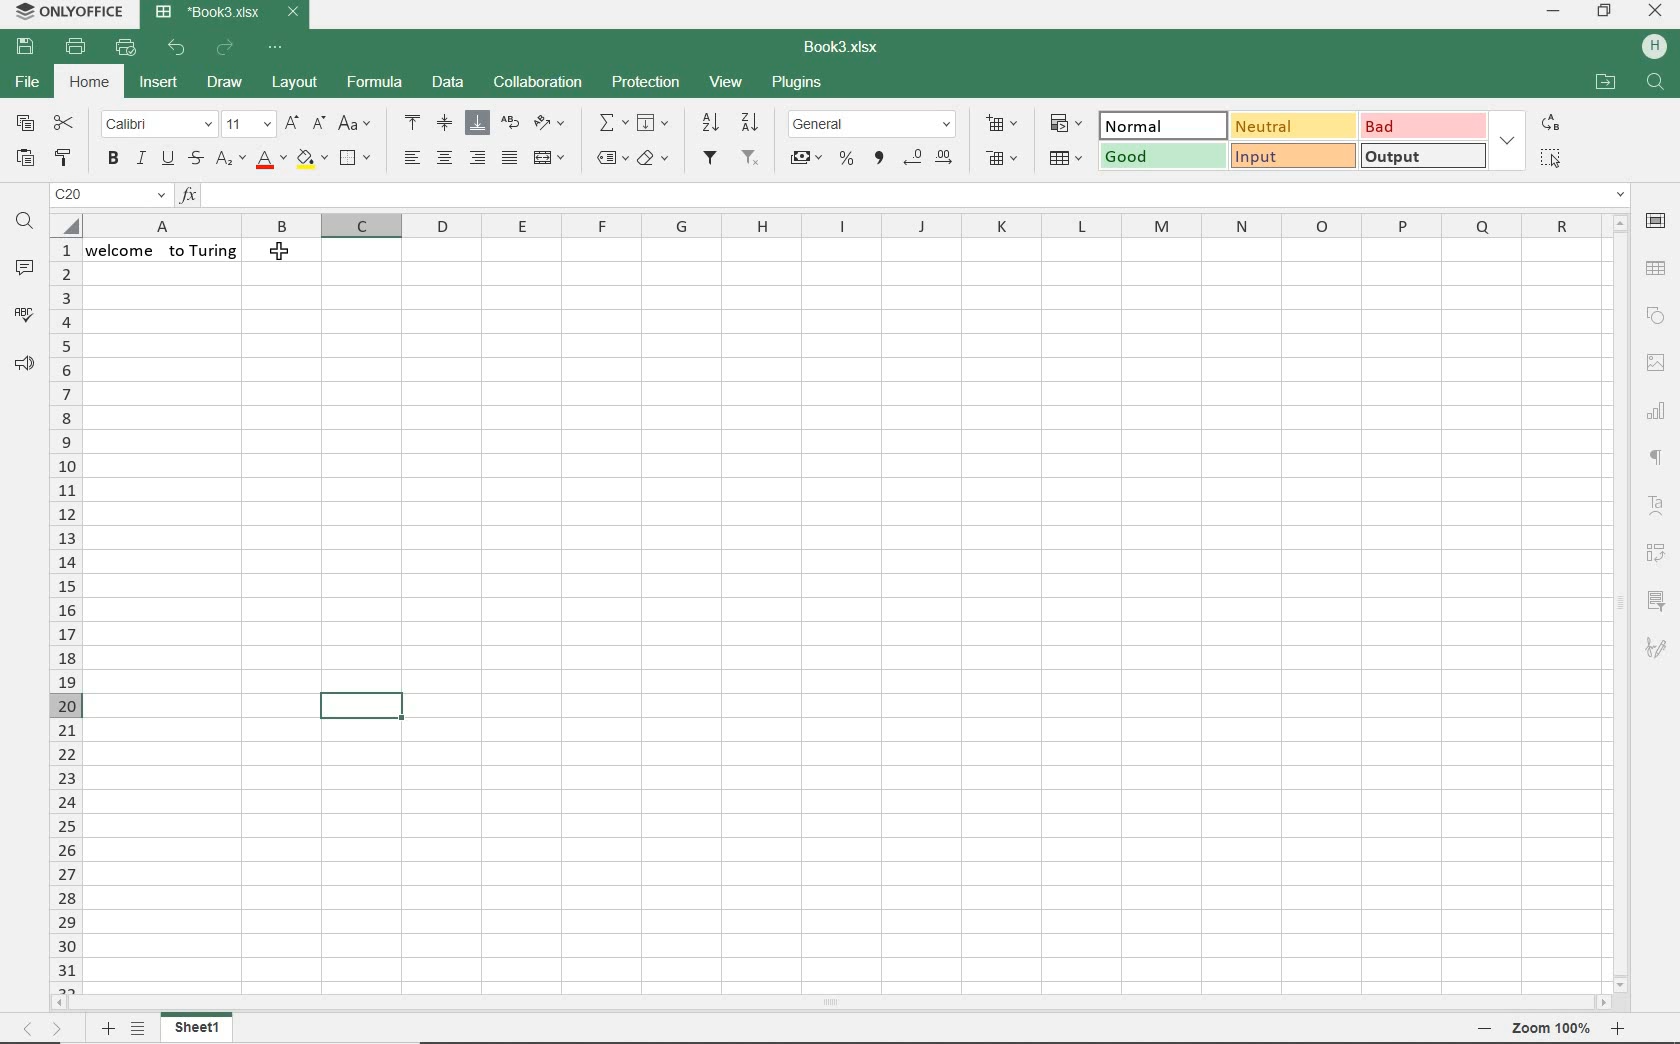 The height and width of the screenshot is (1044, 1680). What do you see at coordinates (67, 13) in the screenshot?
I see `system name` at bounding box center [67, 13].